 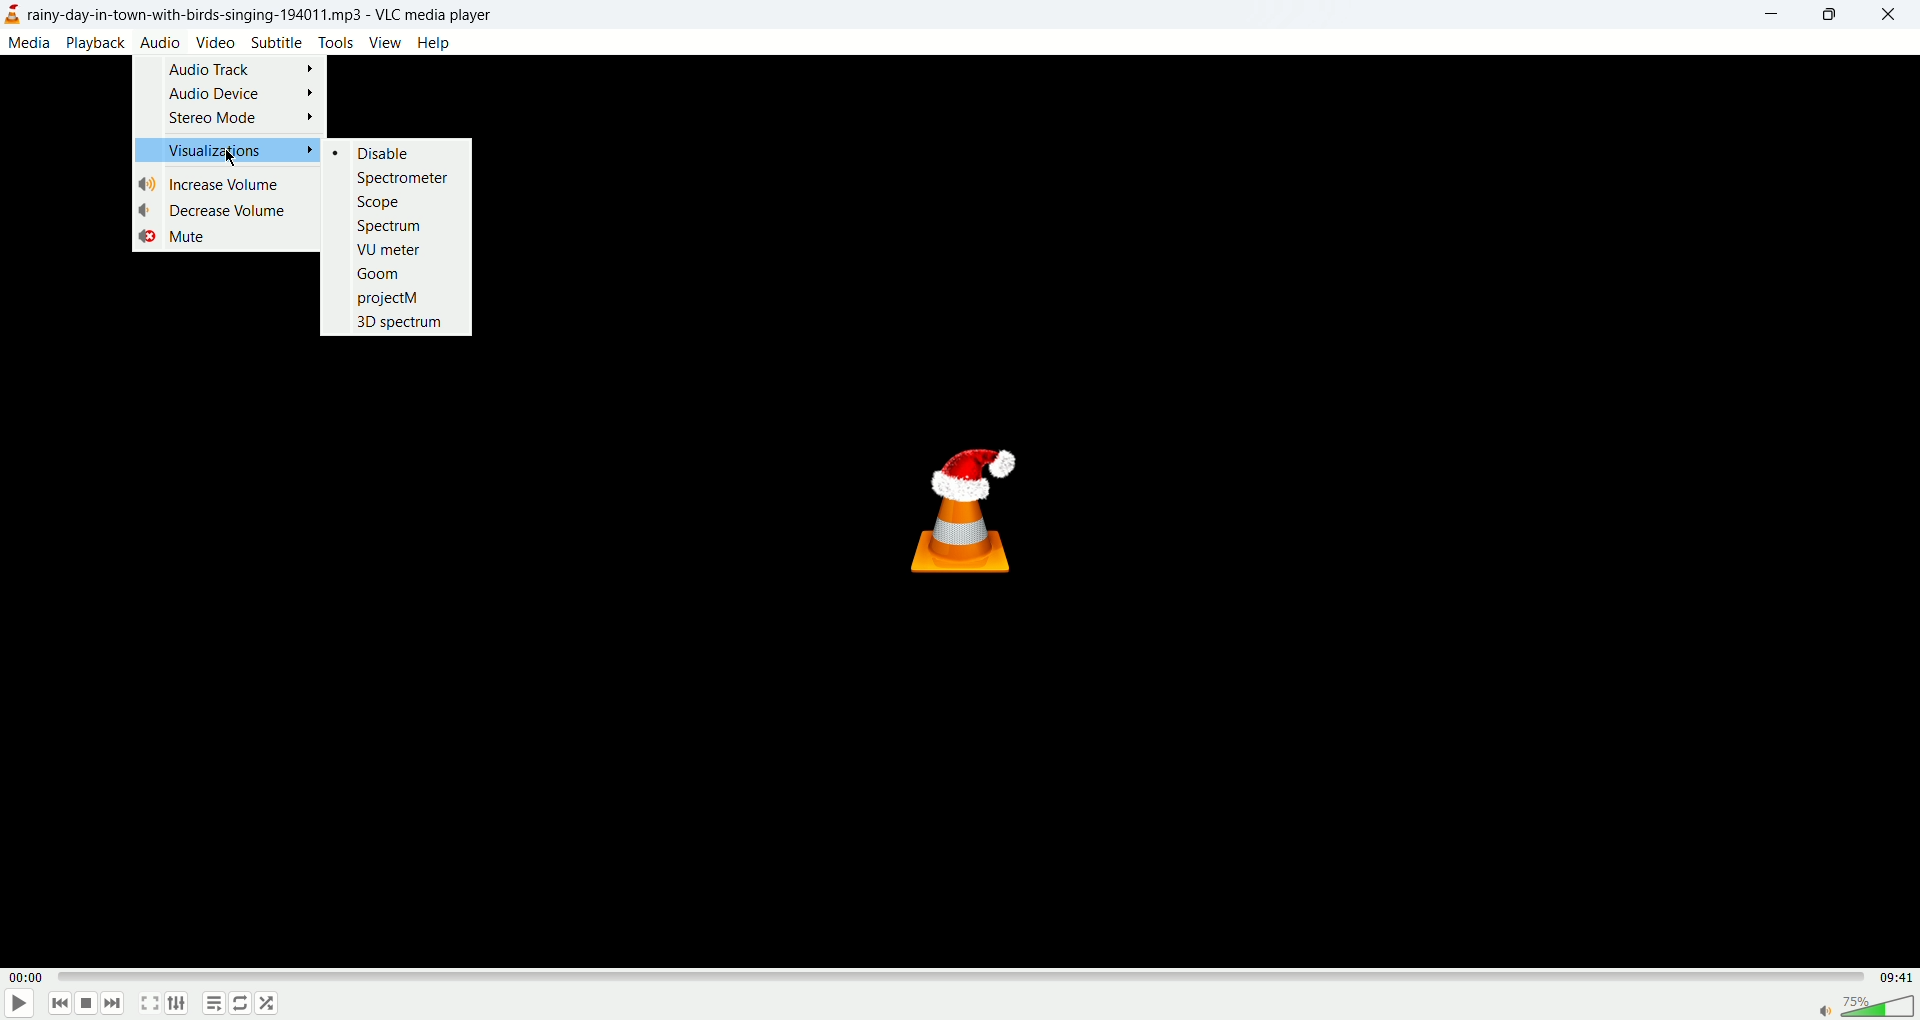 I want to click on loop, so click(x=239, y=1005).